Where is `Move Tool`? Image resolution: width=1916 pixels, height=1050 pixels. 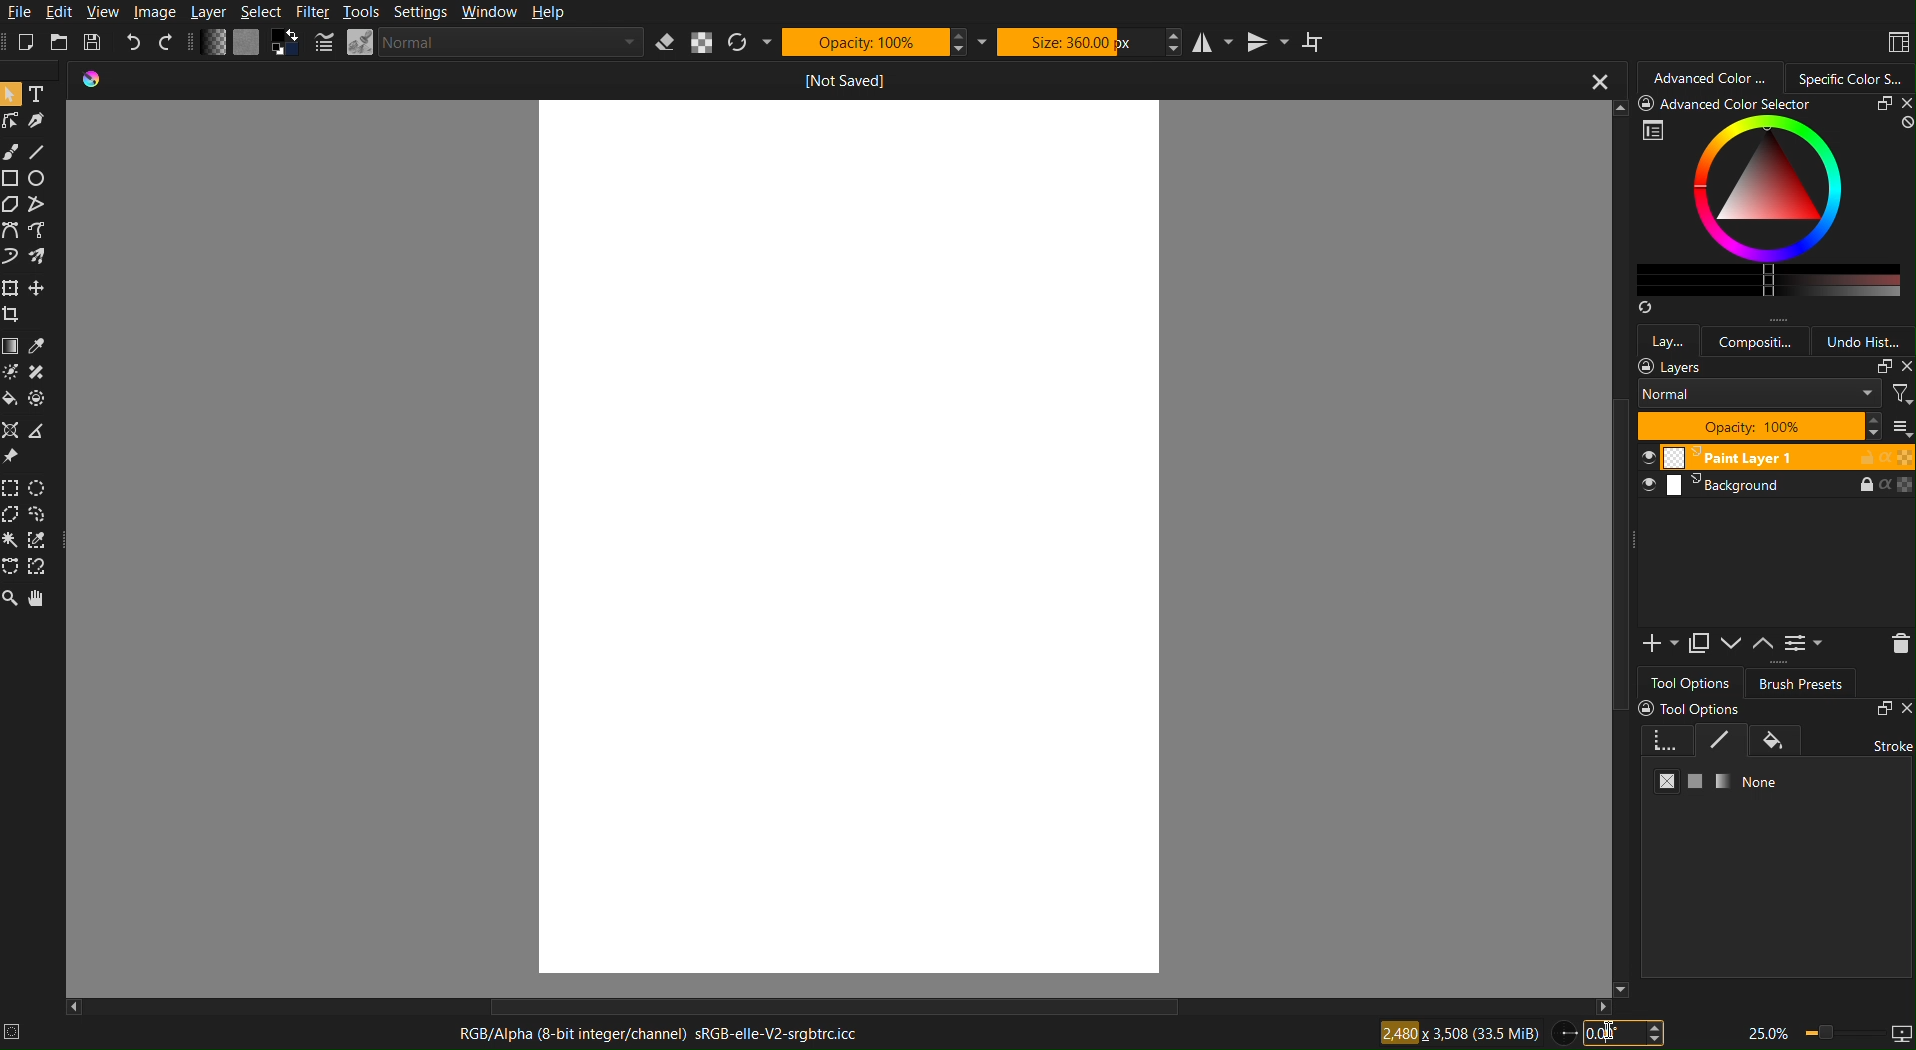
Move Tool is located at coordinates (36, 289).